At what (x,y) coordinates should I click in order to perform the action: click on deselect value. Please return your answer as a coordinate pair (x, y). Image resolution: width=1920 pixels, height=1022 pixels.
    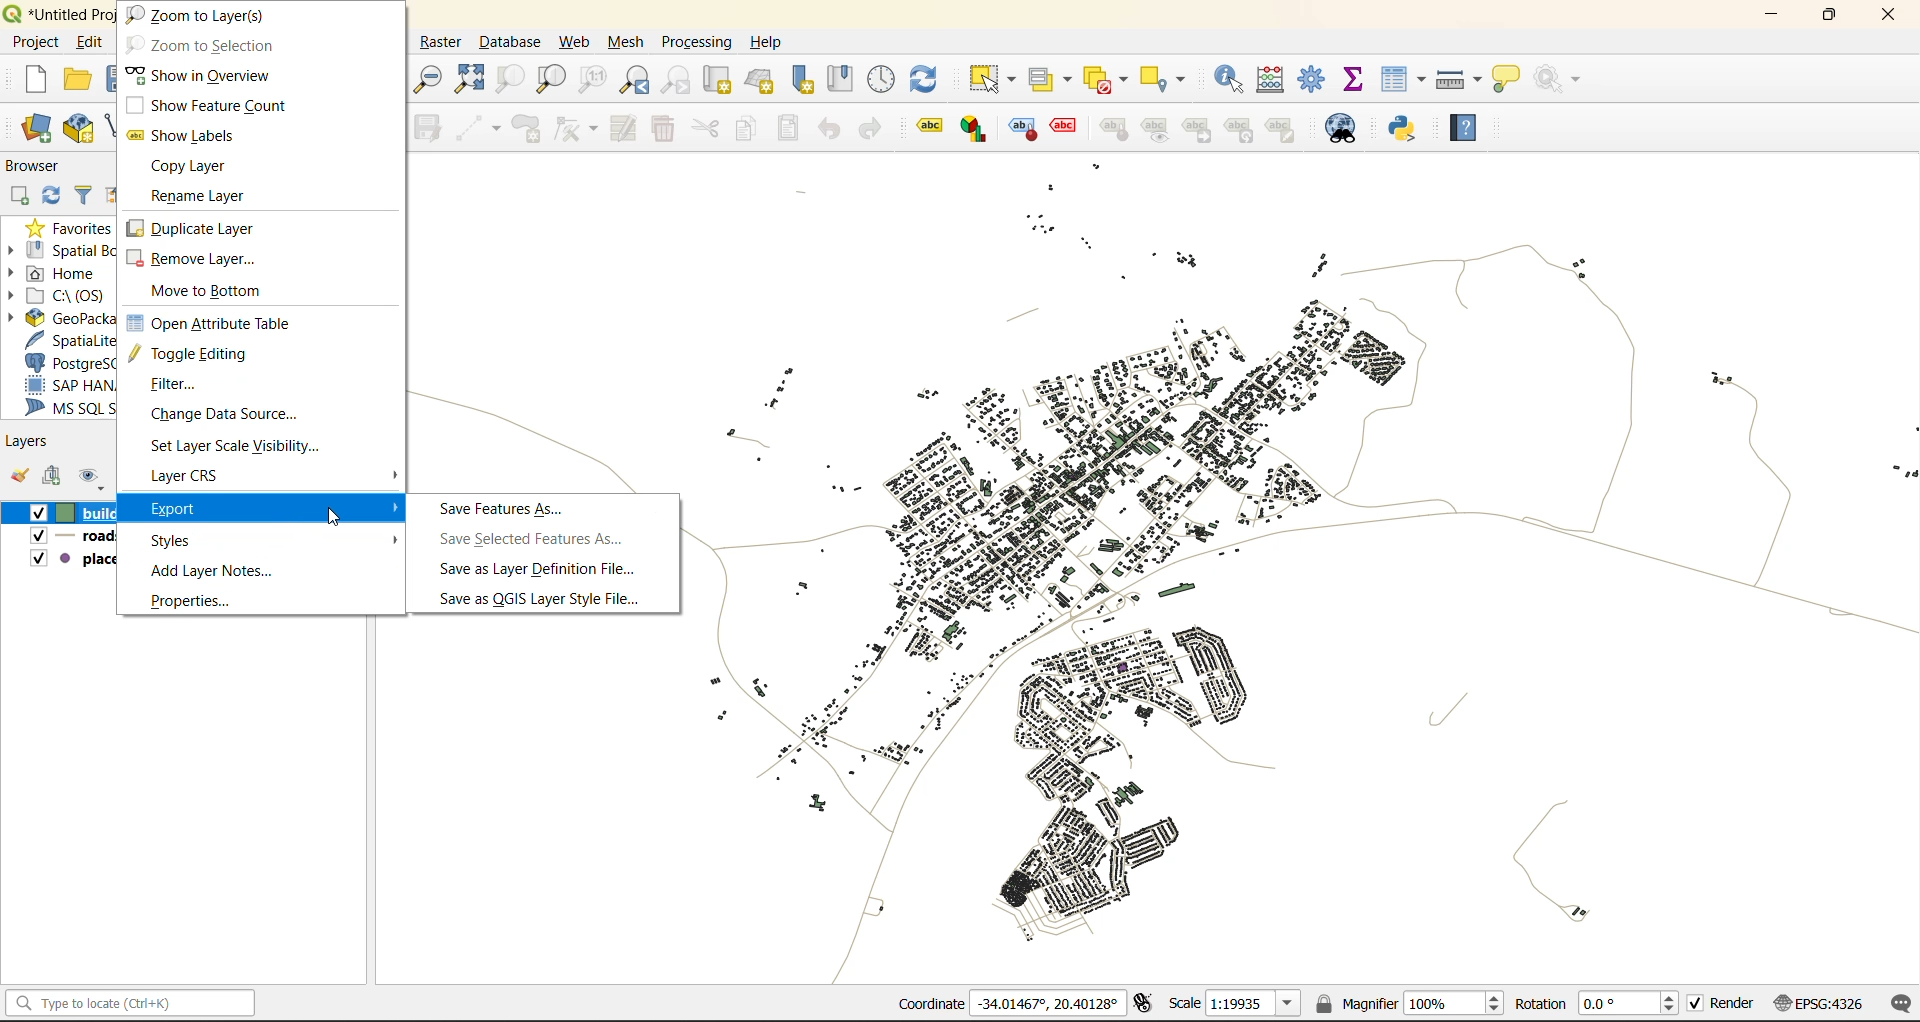
    Looking at the image, I should click on (1110, 80).